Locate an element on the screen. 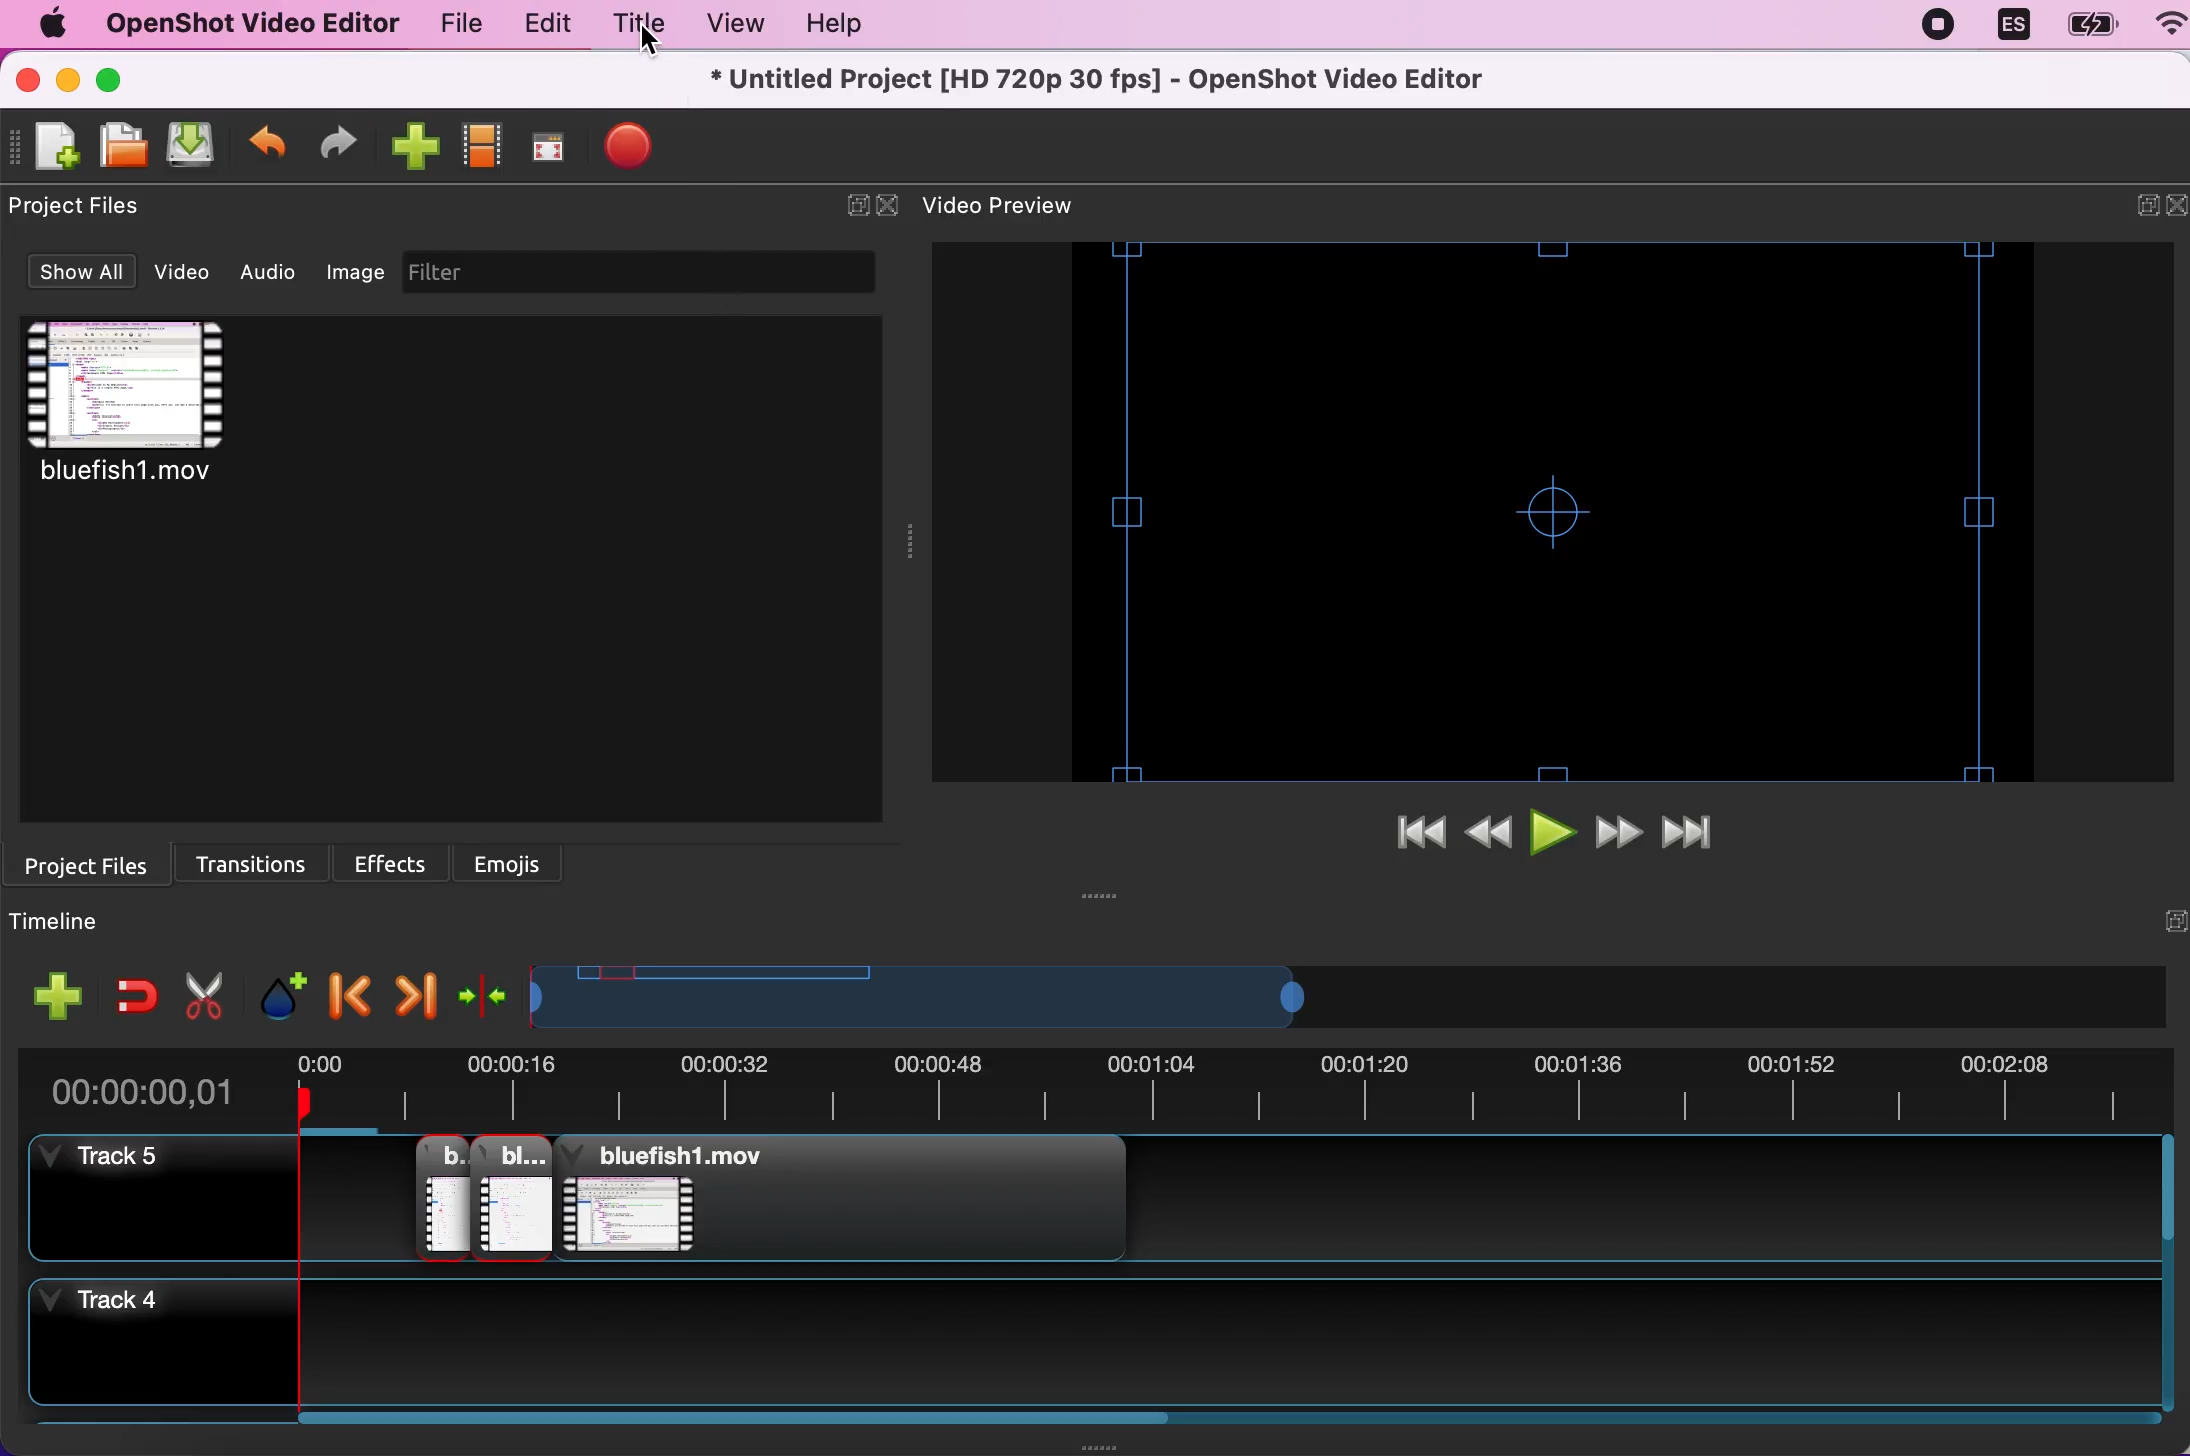 The height and width of the screenshot is (1456, 2190). track 4 is located at coordinates (1255, 1354).